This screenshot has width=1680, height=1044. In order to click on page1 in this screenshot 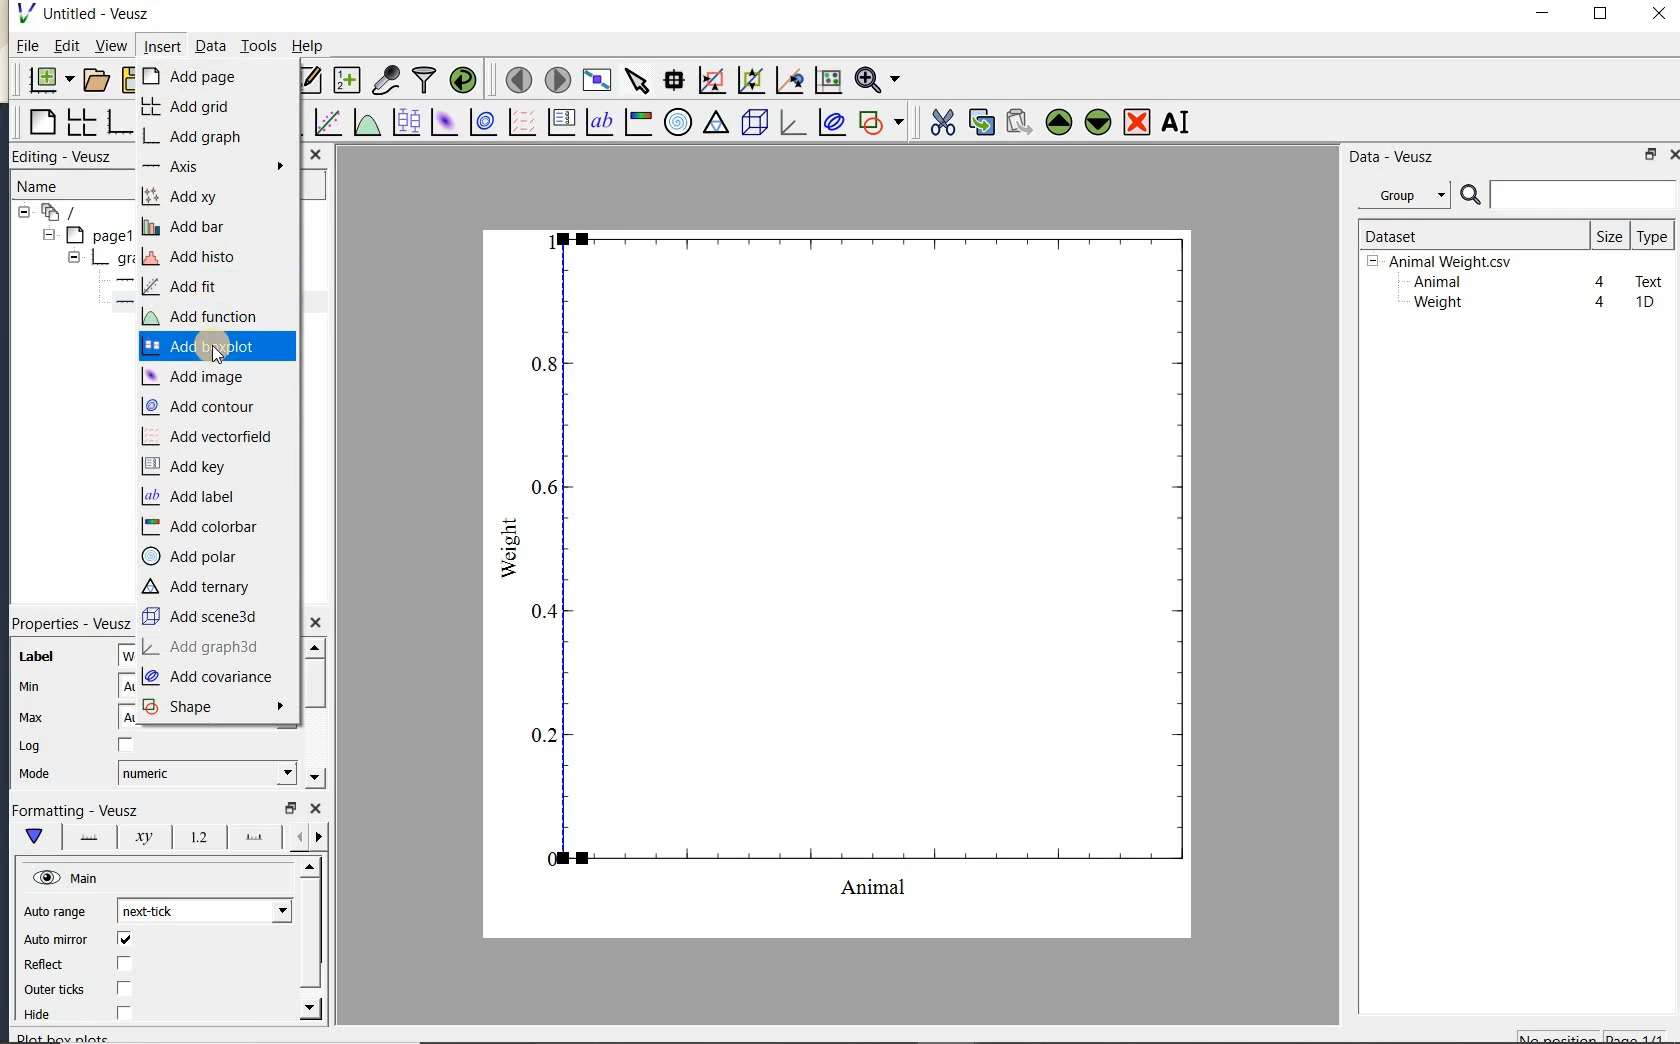, I will do `click(82, 237)`.